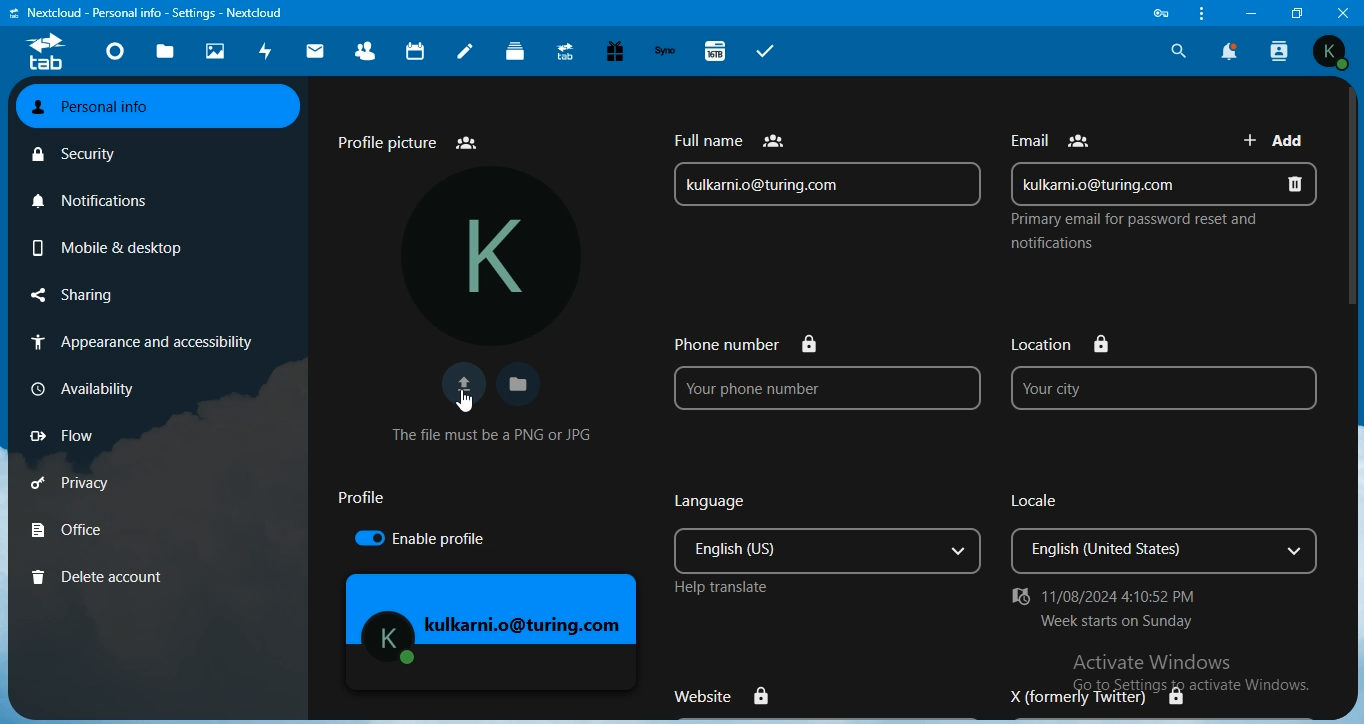  Describe the element at coordinates (217, 52) in the screenshot. I see `photos` at that location.